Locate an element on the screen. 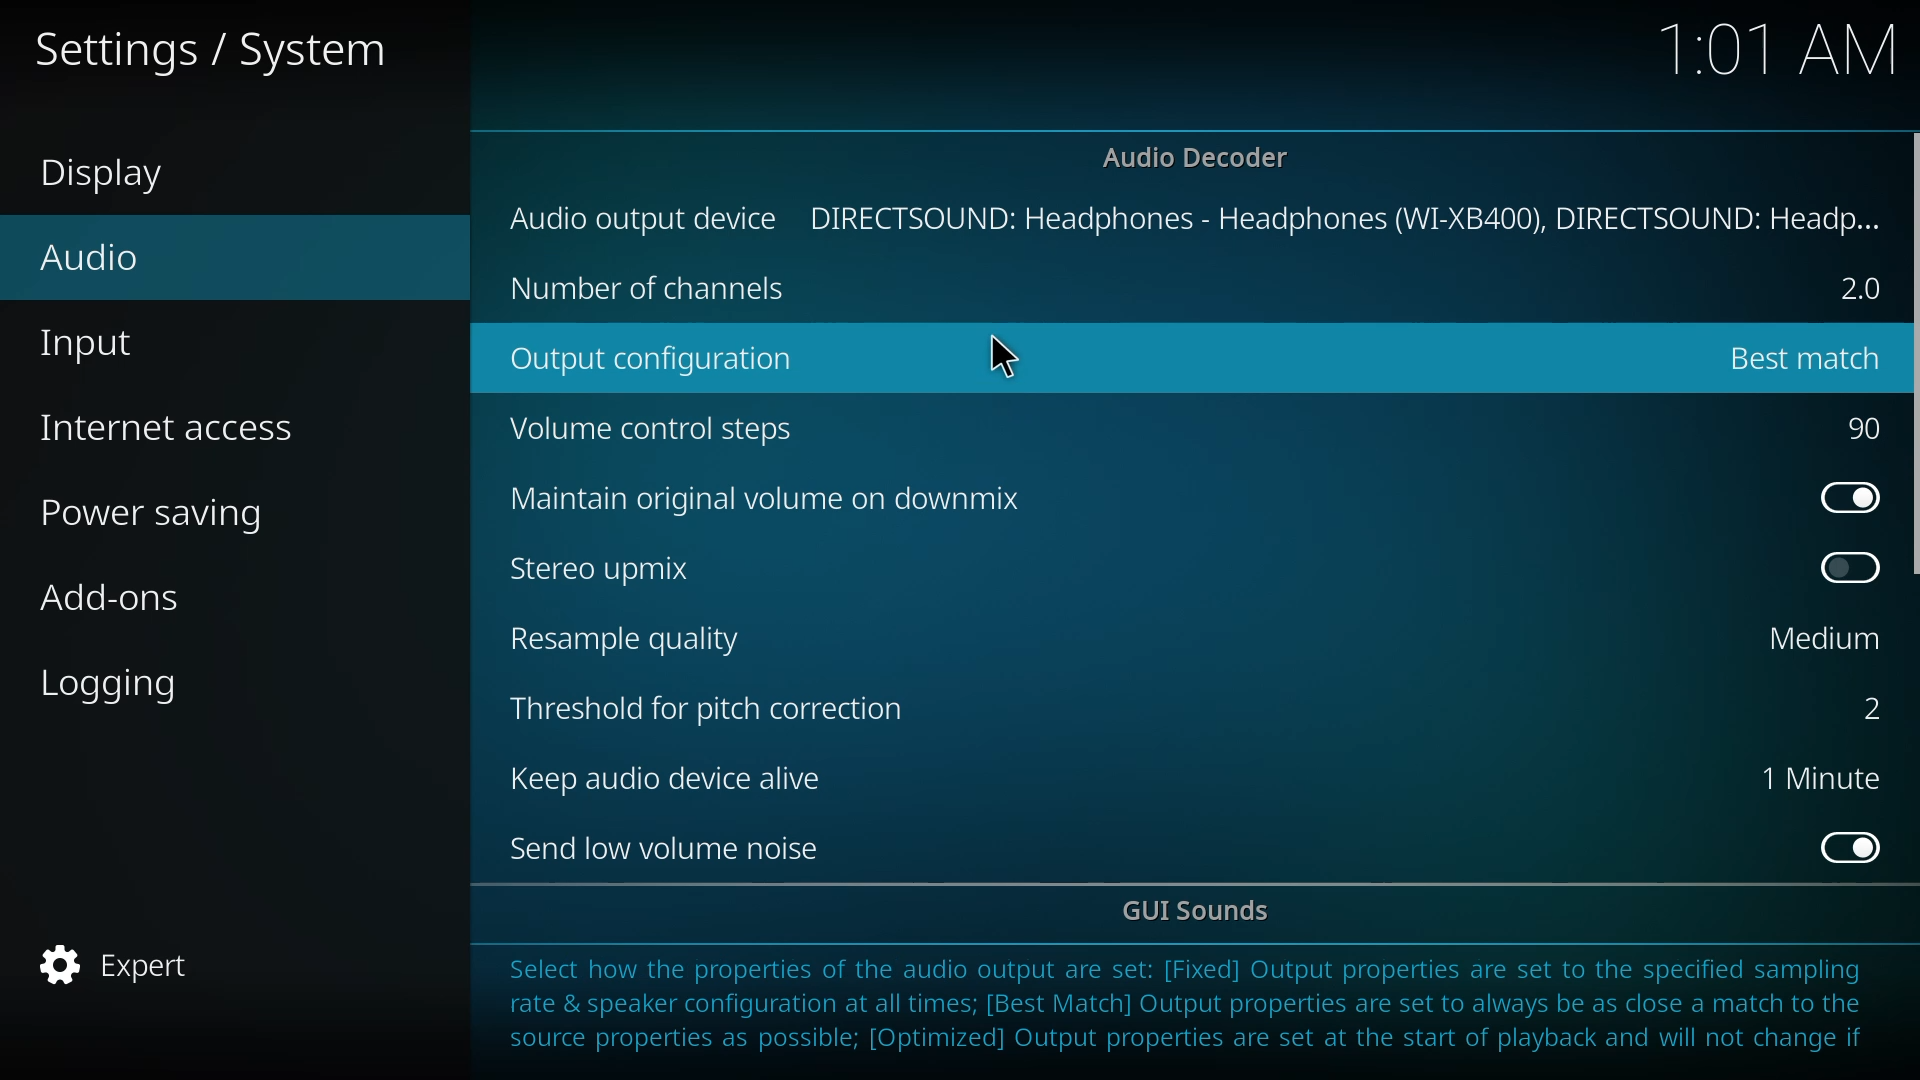 Image resolution: width=1920 pixels, height=1080 pixels. input is located at coordinates (100, 339).